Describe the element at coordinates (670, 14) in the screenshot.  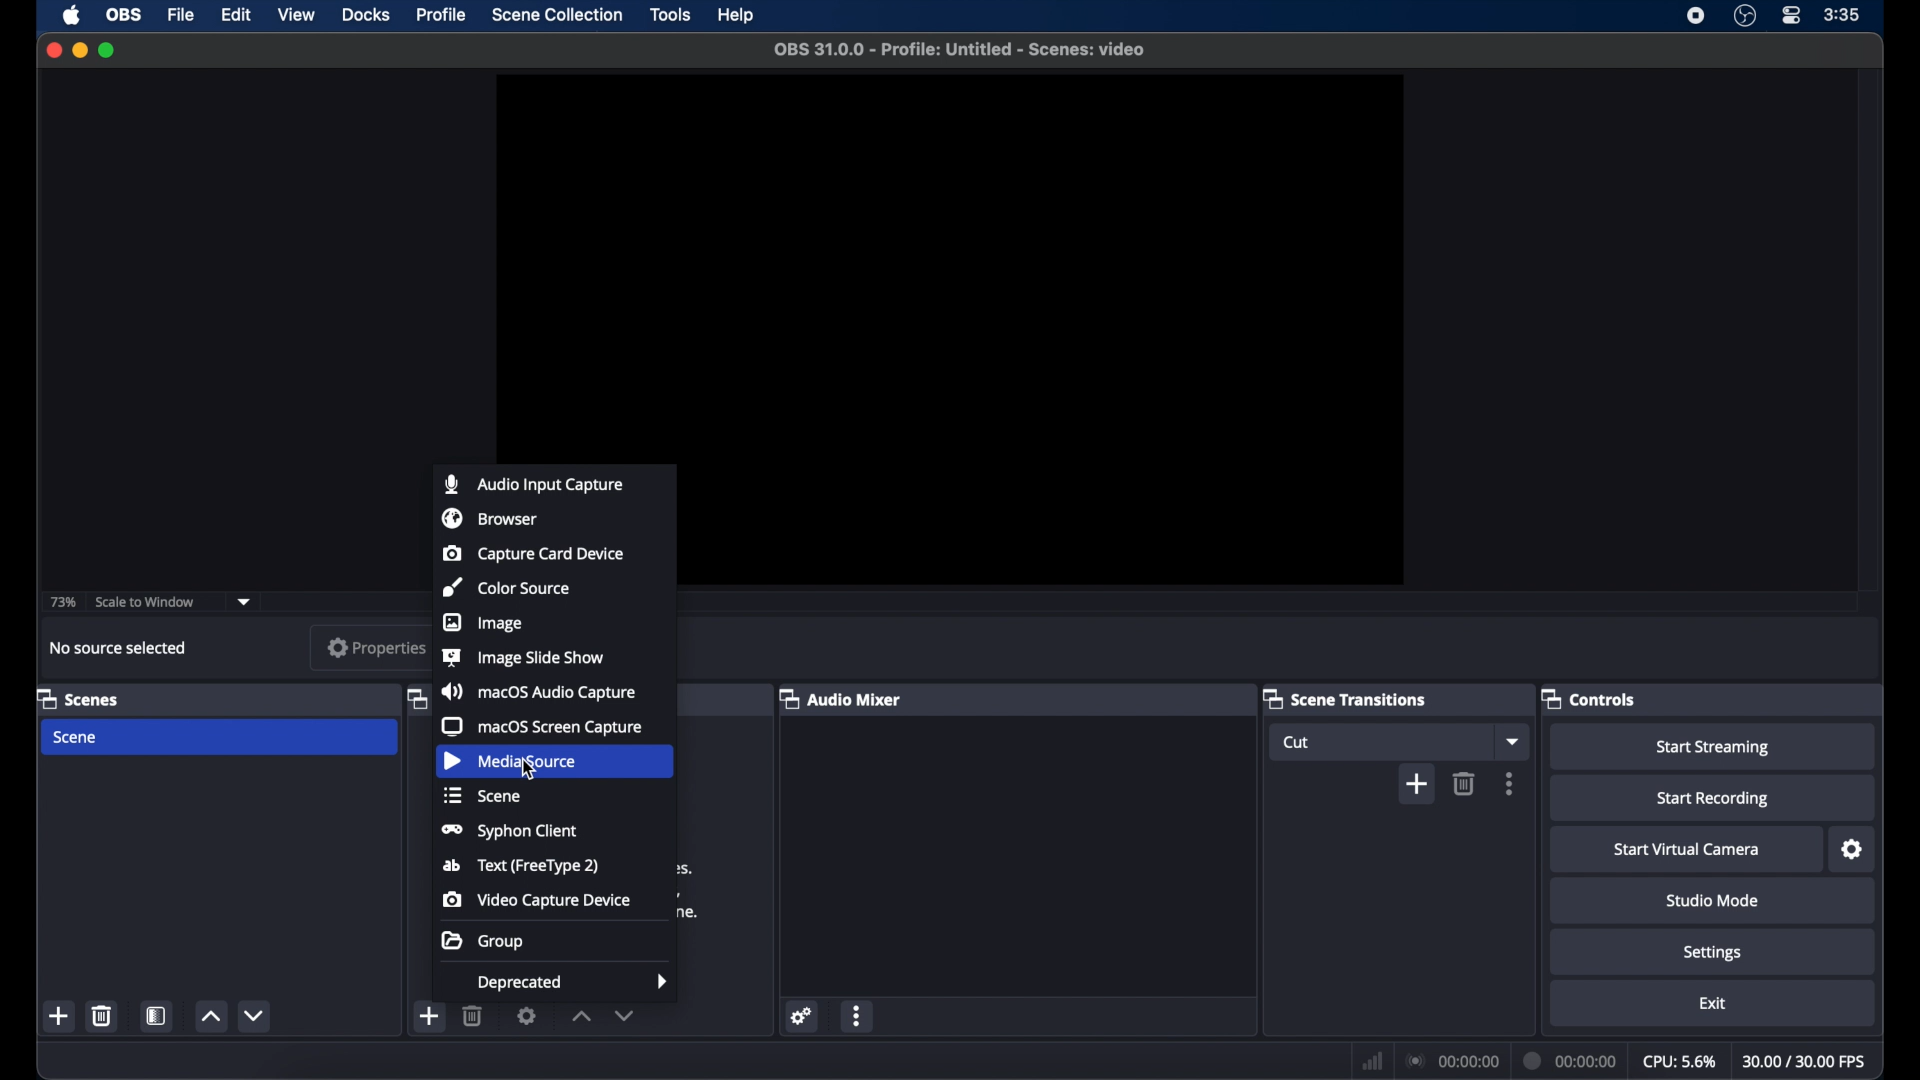
I see `tools` at that location.